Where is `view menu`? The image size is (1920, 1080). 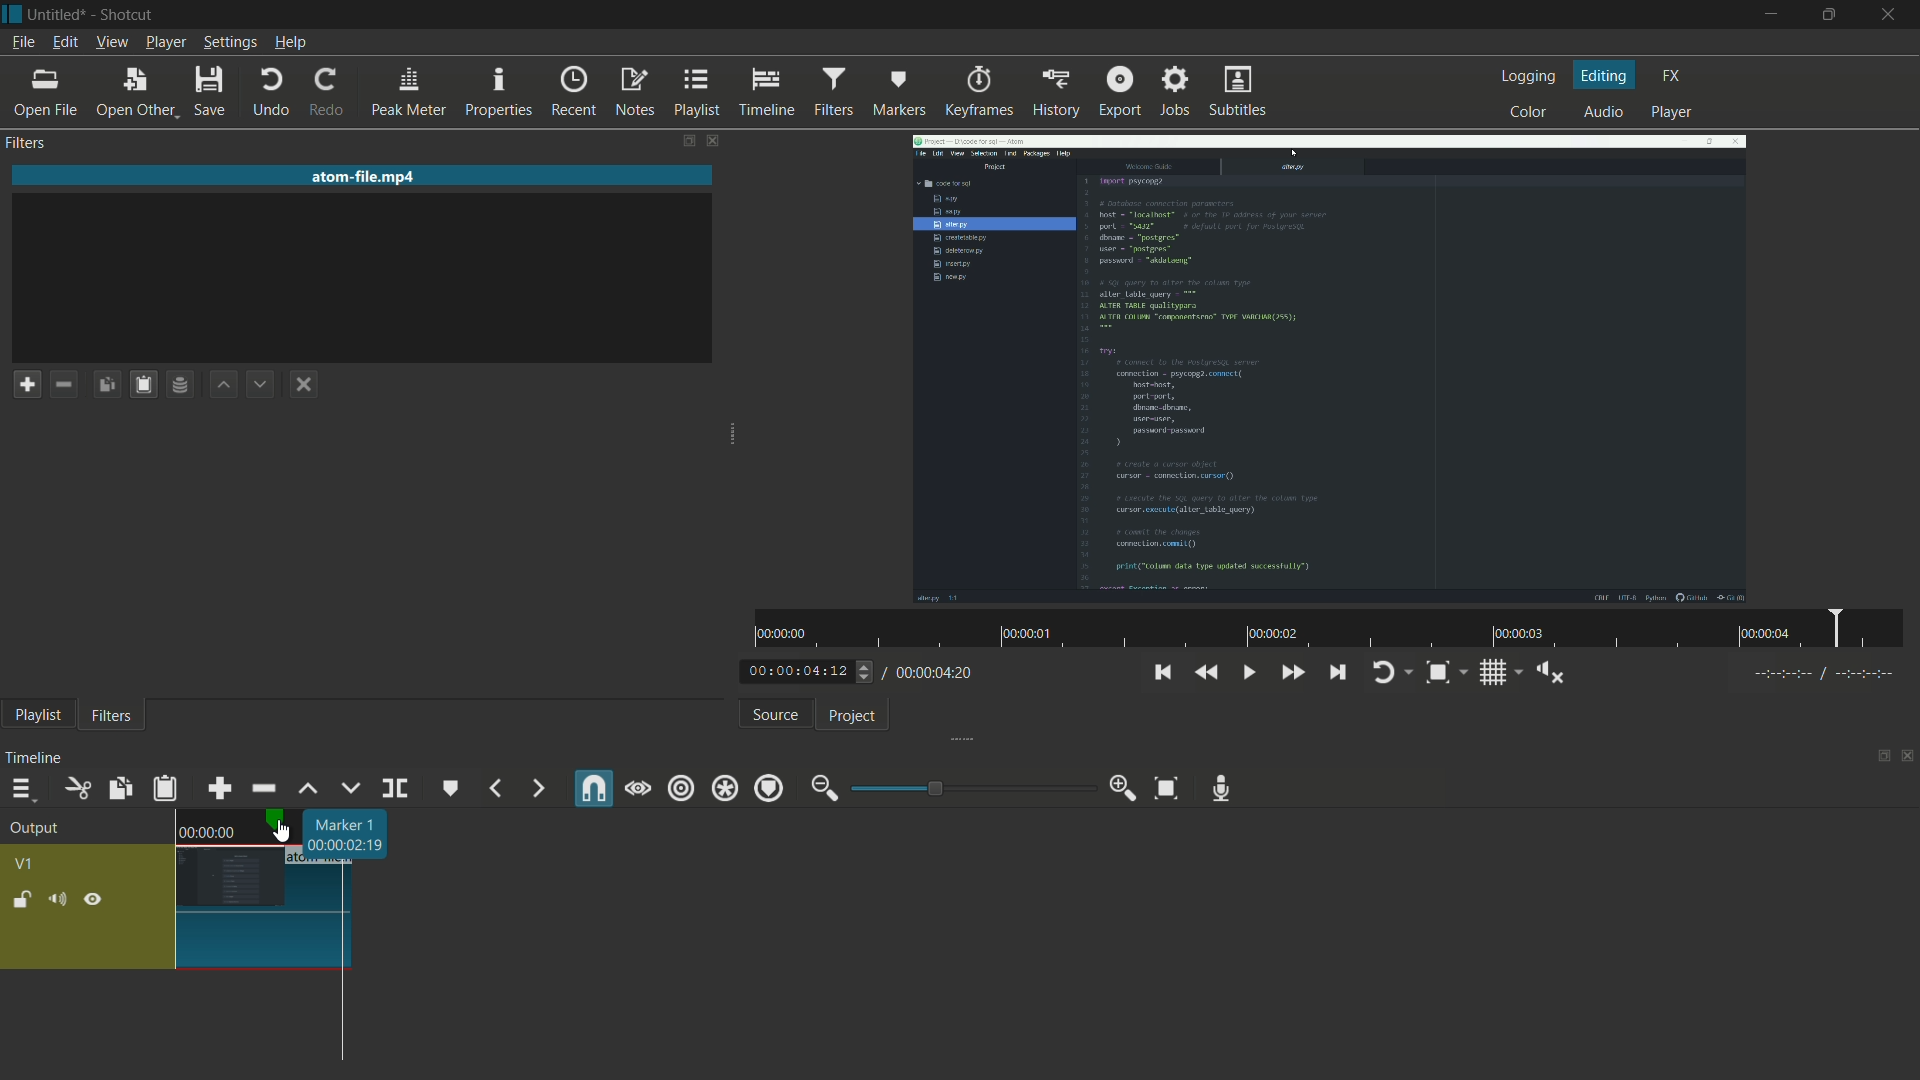 view menu is located at coordinates (111, 43).